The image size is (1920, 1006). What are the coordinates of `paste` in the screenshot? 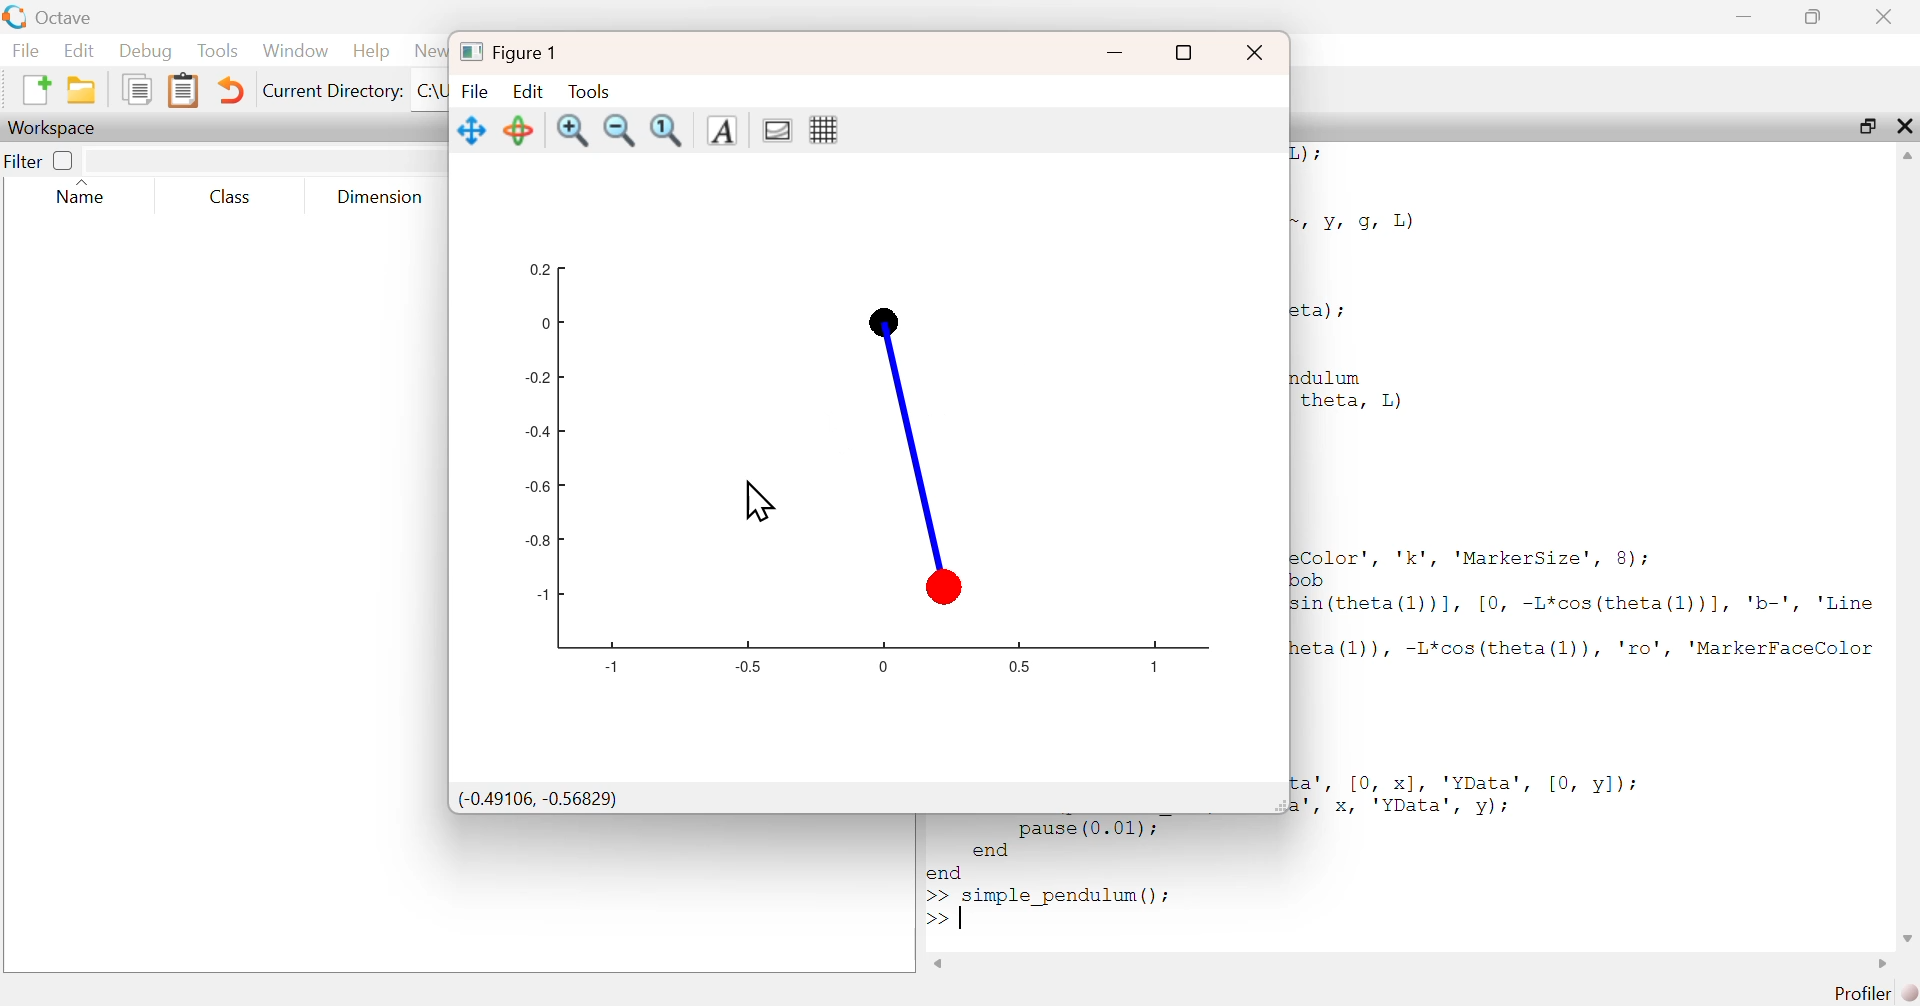 It's located at (185, 91).